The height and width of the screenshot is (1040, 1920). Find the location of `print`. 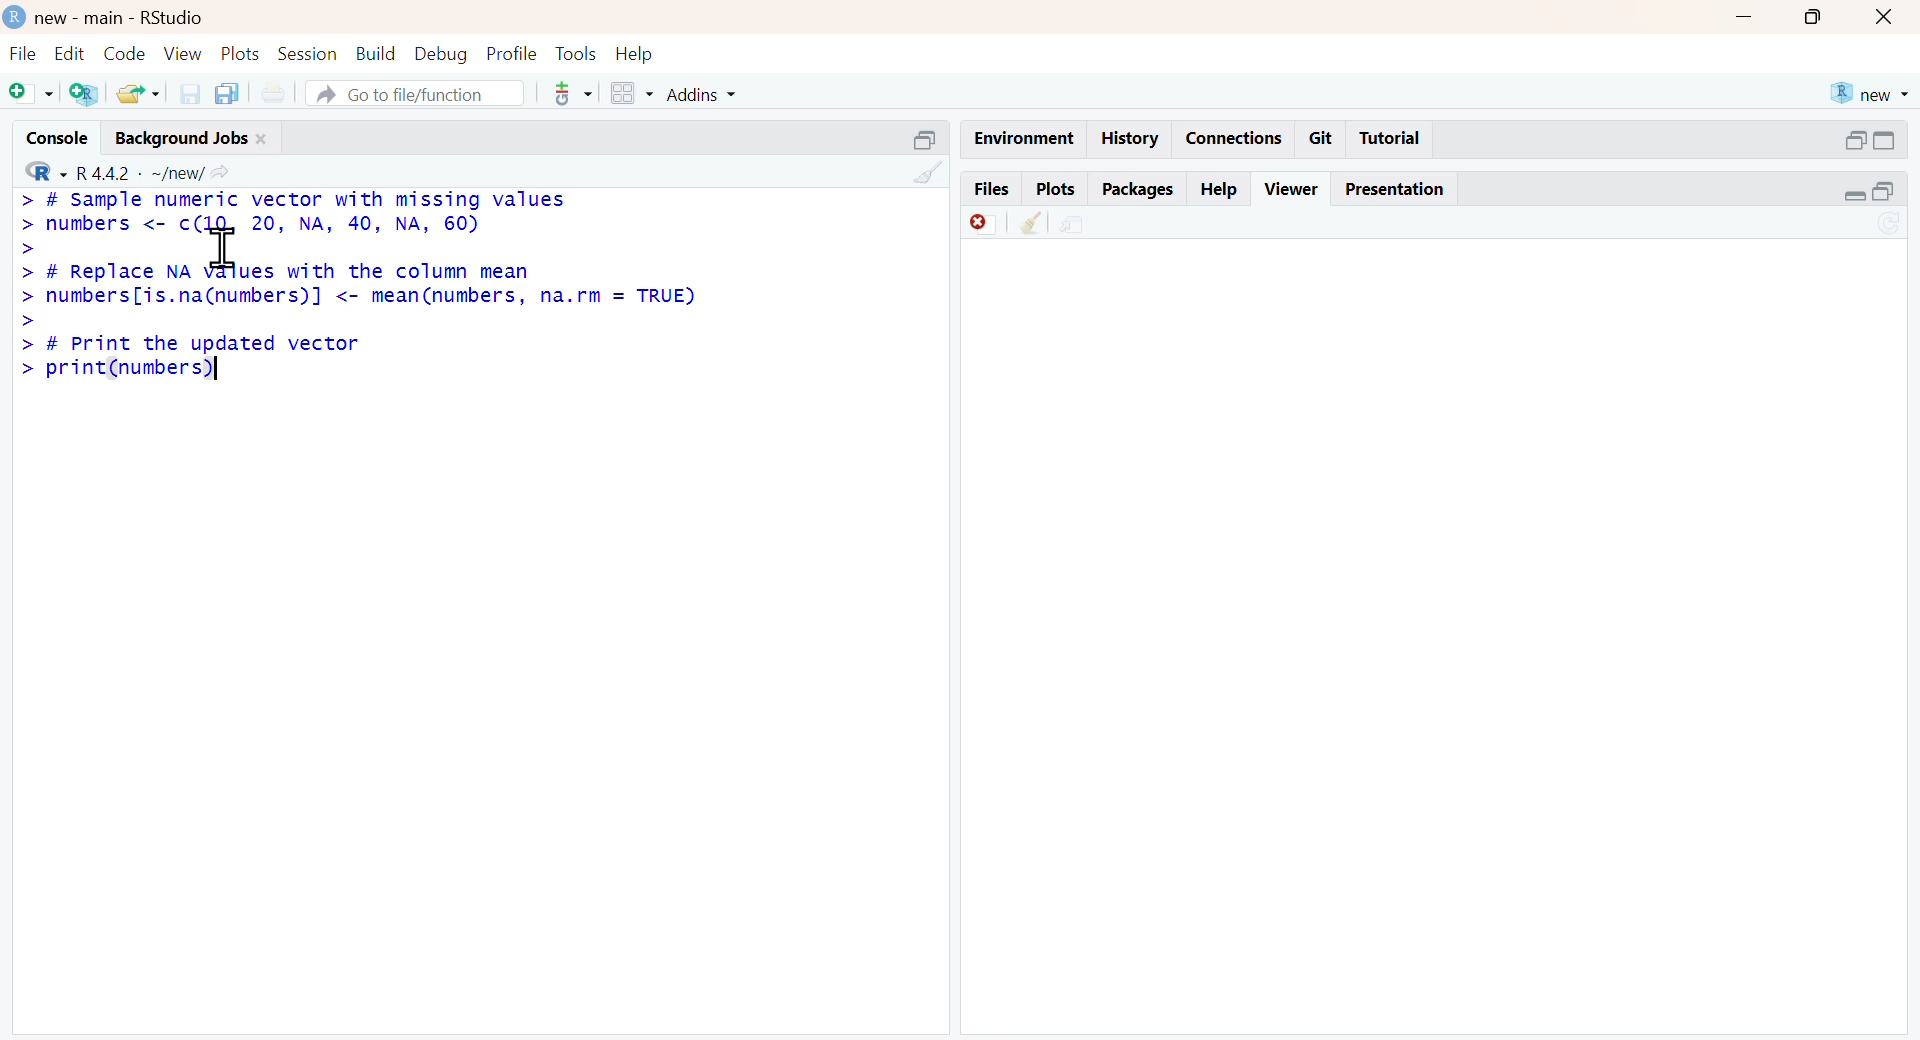

print is located at coordinates (274, 92).